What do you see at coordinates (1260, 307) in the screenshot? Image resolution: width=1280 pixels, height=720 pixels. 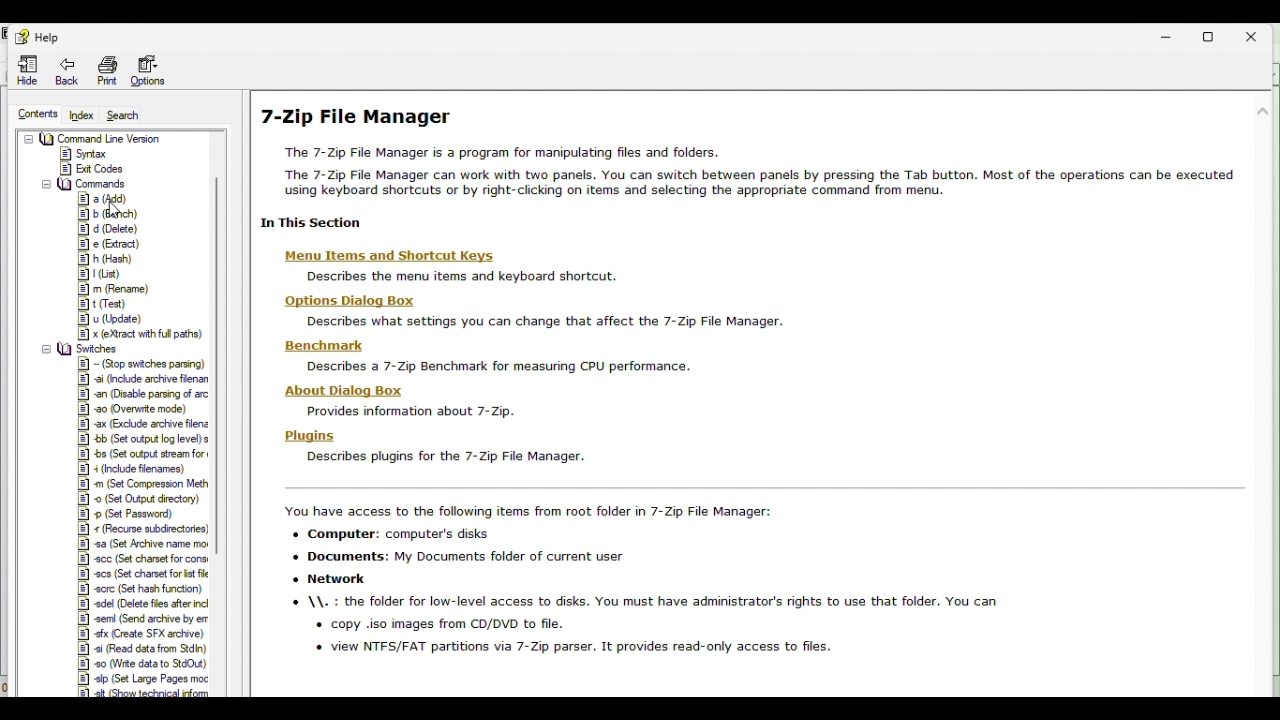 I see `scroll bar` at bounding box center [1260, 307].